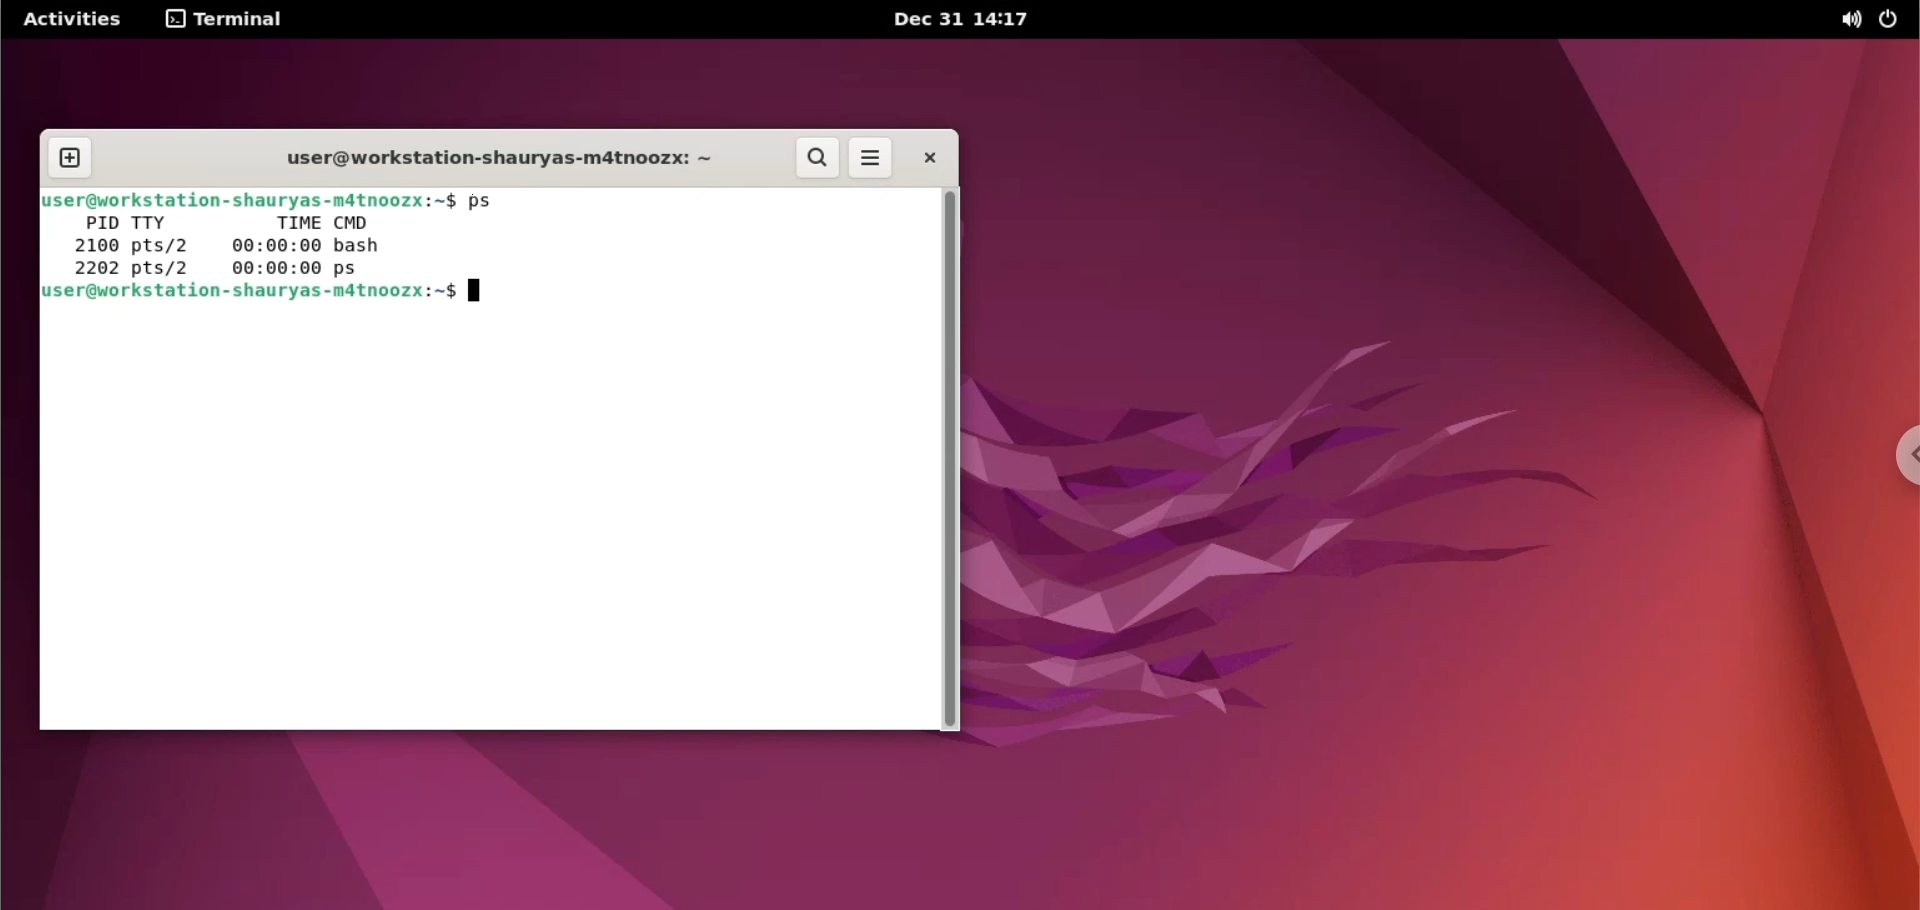 This screenshot has height=910, width=1920. Describe the element at coordinates (348, 269) in the screenshot. I see `ps` at that location.